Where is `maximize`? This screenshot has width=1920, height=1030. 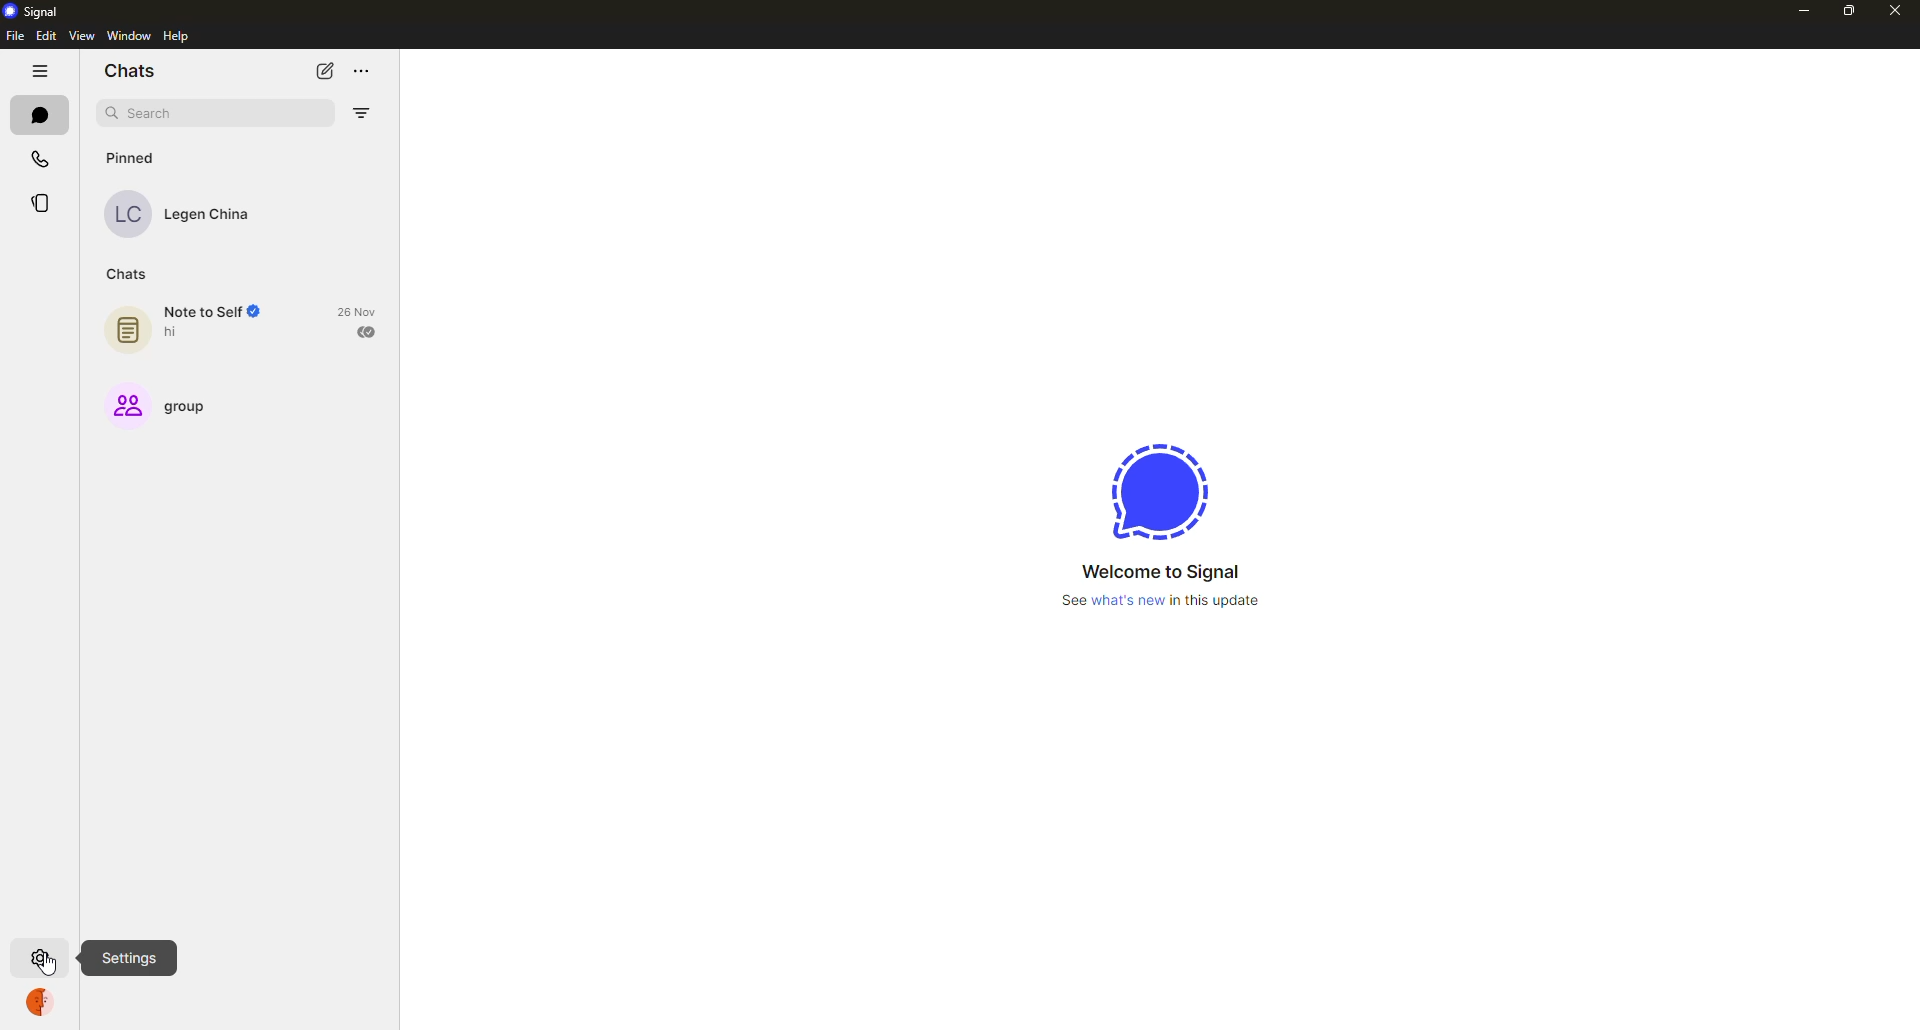
maximize is located at coordinates (1842, 12).